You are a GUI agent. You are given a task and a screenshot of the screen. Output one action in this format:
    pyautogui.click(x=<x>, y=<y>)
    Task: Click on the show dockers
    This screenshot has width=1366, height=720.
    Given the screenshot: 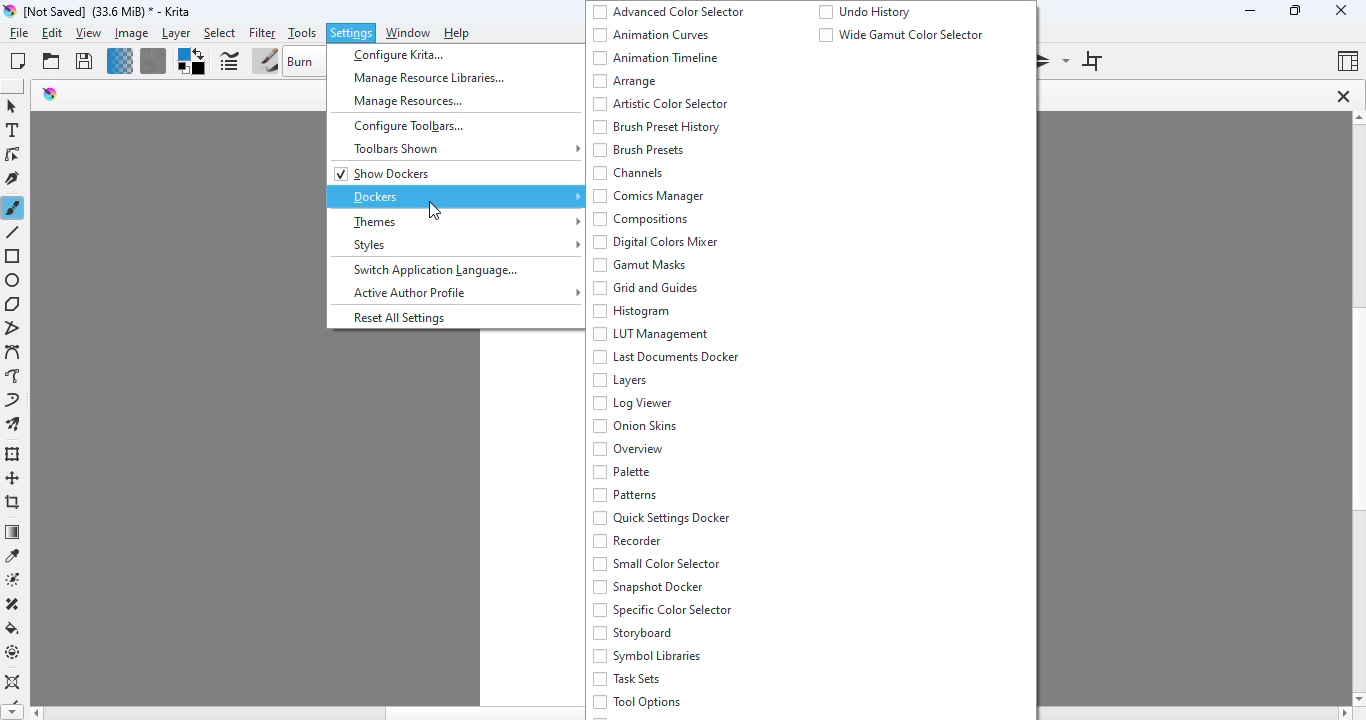 What is the action you would take?
    pyautogui.click(x=384, y=174)
    